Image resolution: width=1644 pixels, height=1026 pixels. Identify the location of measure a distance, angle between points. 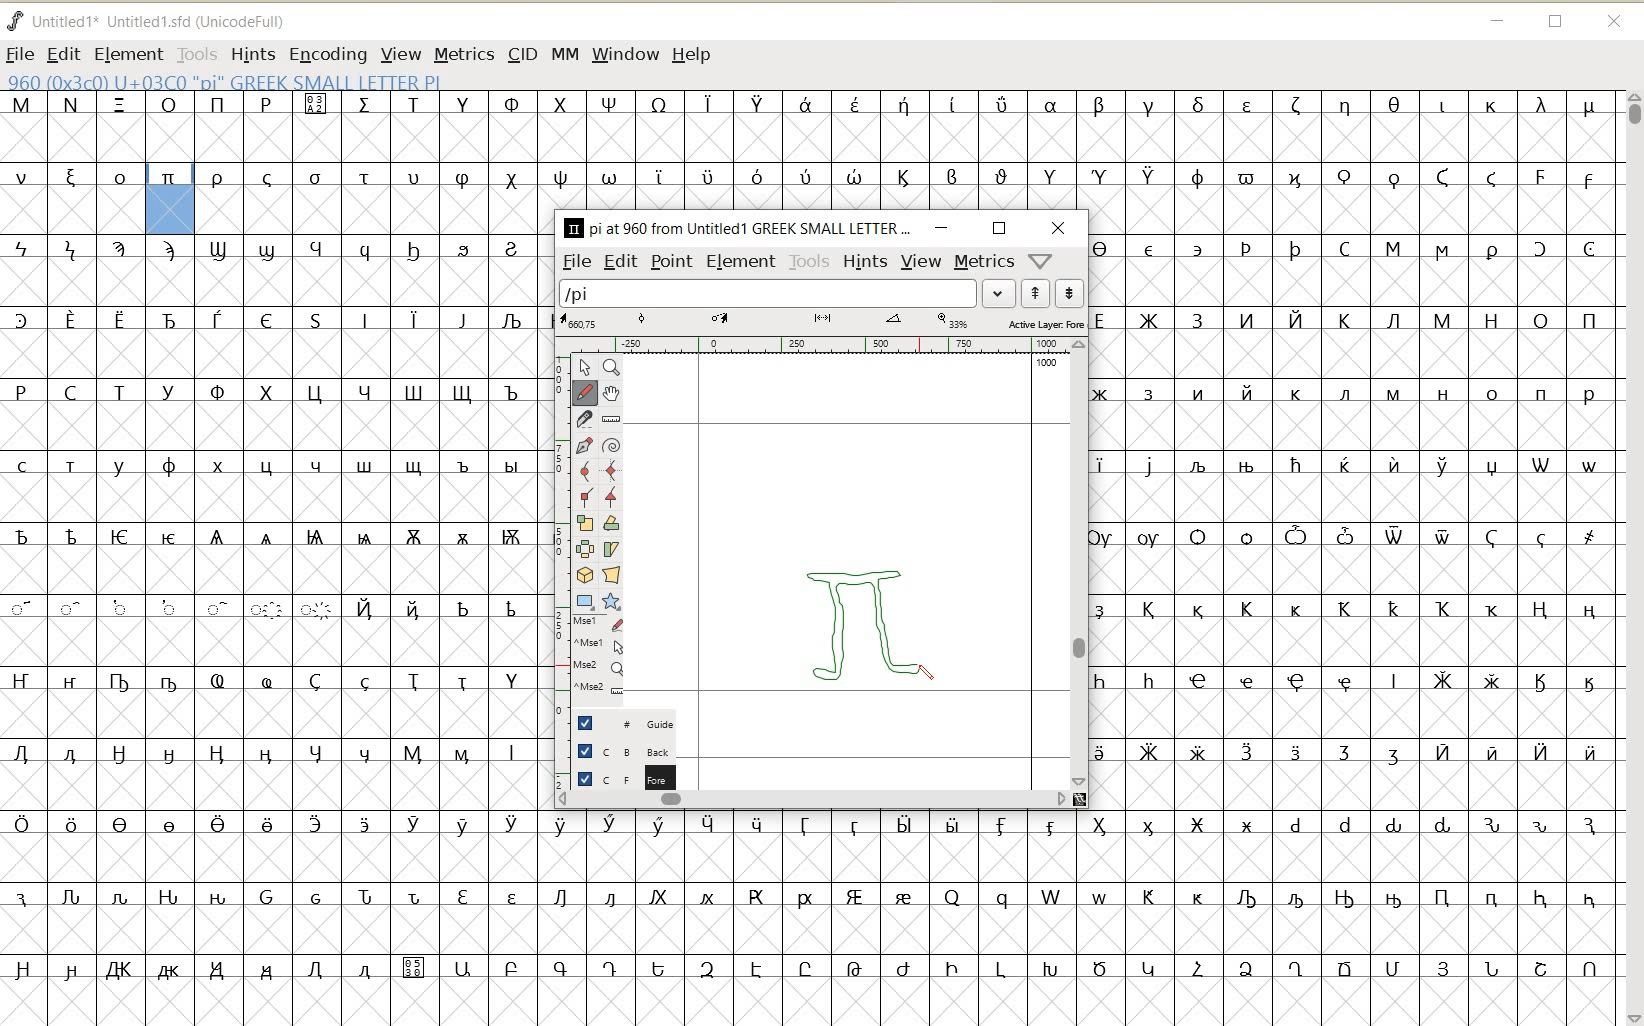
(612, 419).